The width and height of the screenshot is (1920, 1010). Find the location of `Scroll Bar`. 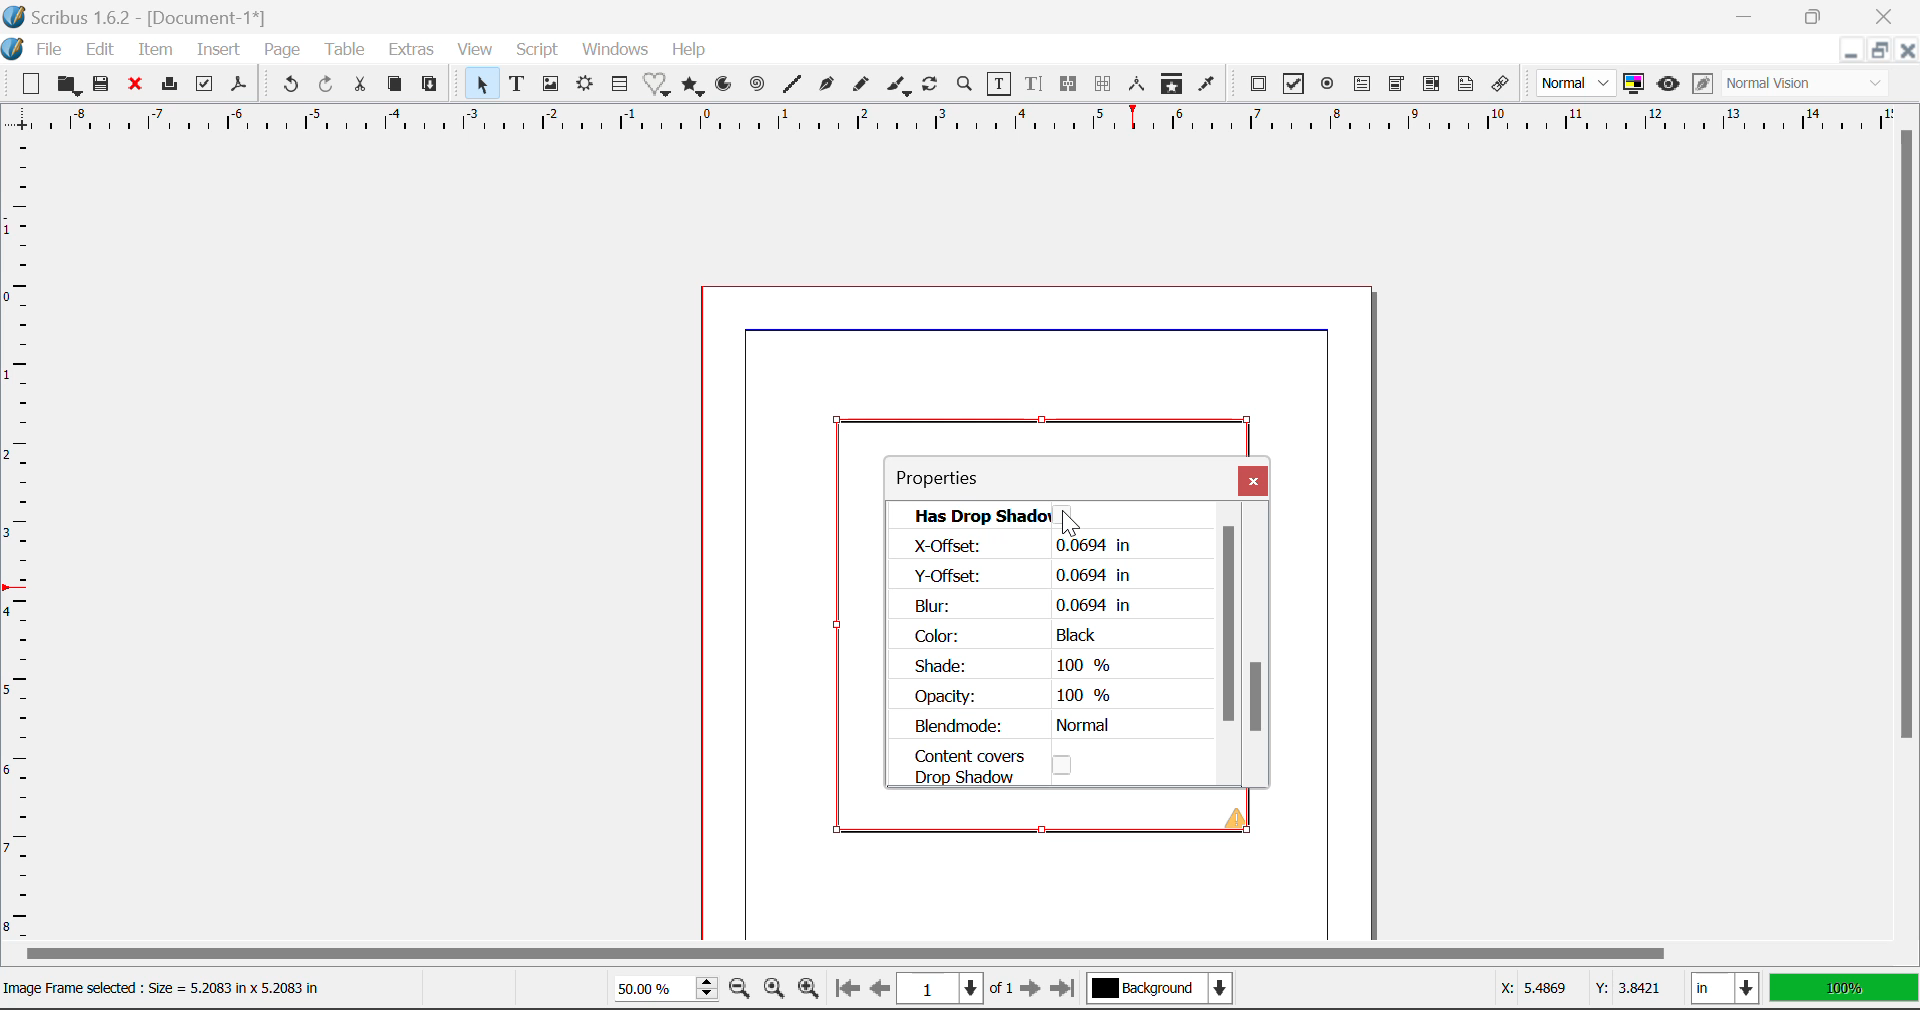

Scroll Bar is located at coordinates (1260, 653).